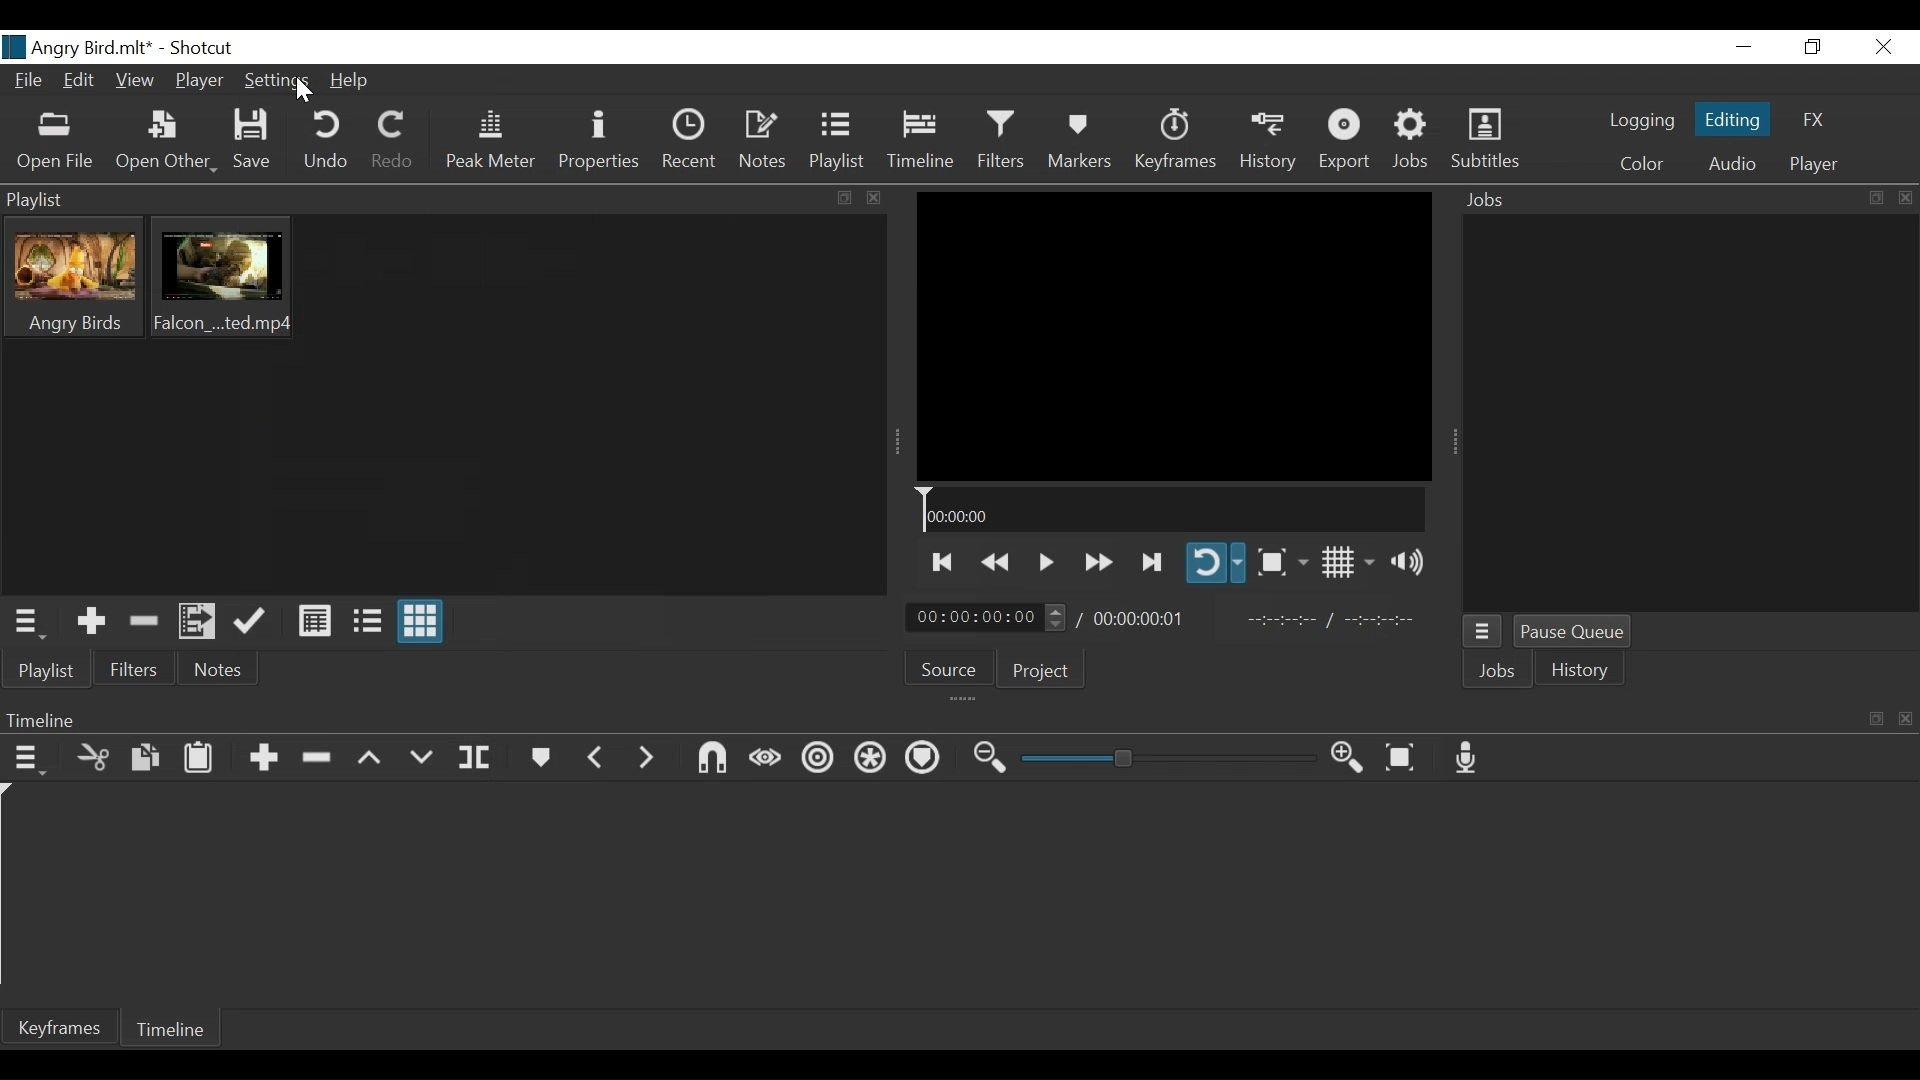 Image resolution: width=1920 pixels, height=1080 pixels. Describe the element at coordinates (872, 758) in the screenshot. I see `Ripple all tracks` at that location.